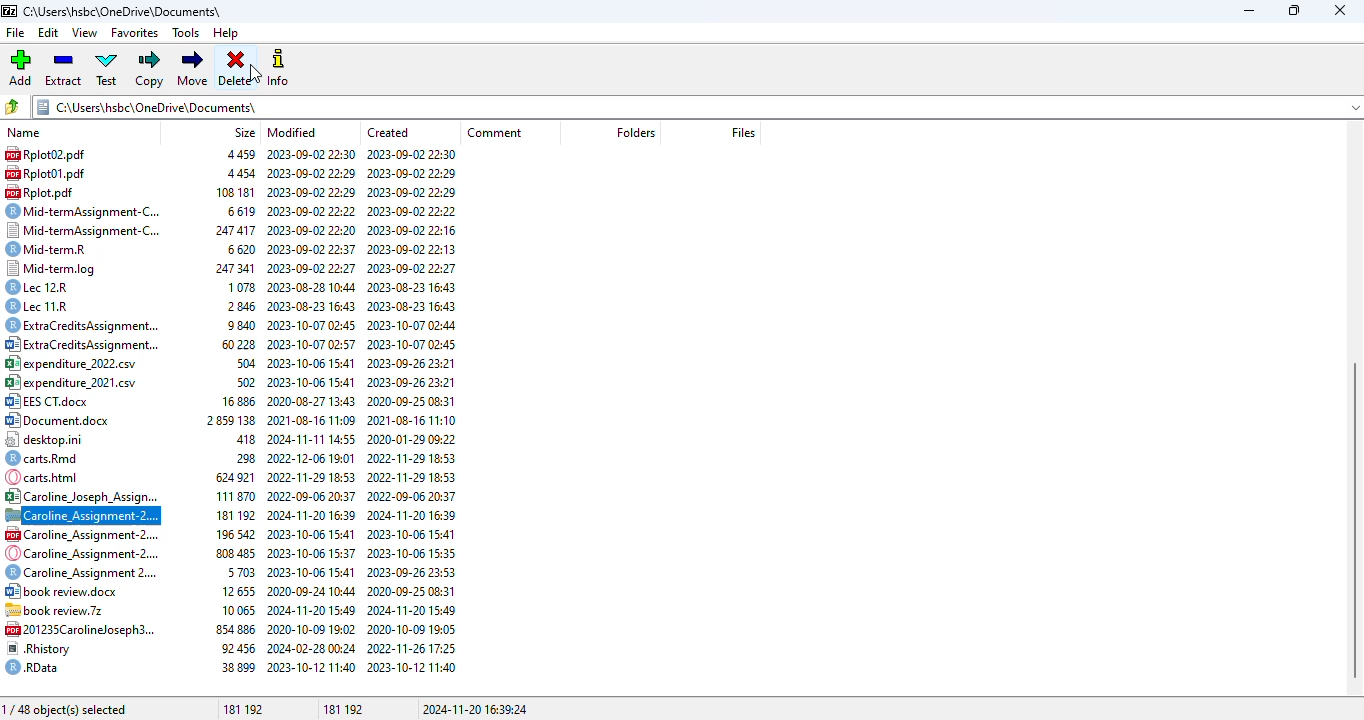 The image size is (1364, 720). What do you see at coordinates (237, 609) in the screenshot?
I see `10 065` at bounding box center [237, 609].